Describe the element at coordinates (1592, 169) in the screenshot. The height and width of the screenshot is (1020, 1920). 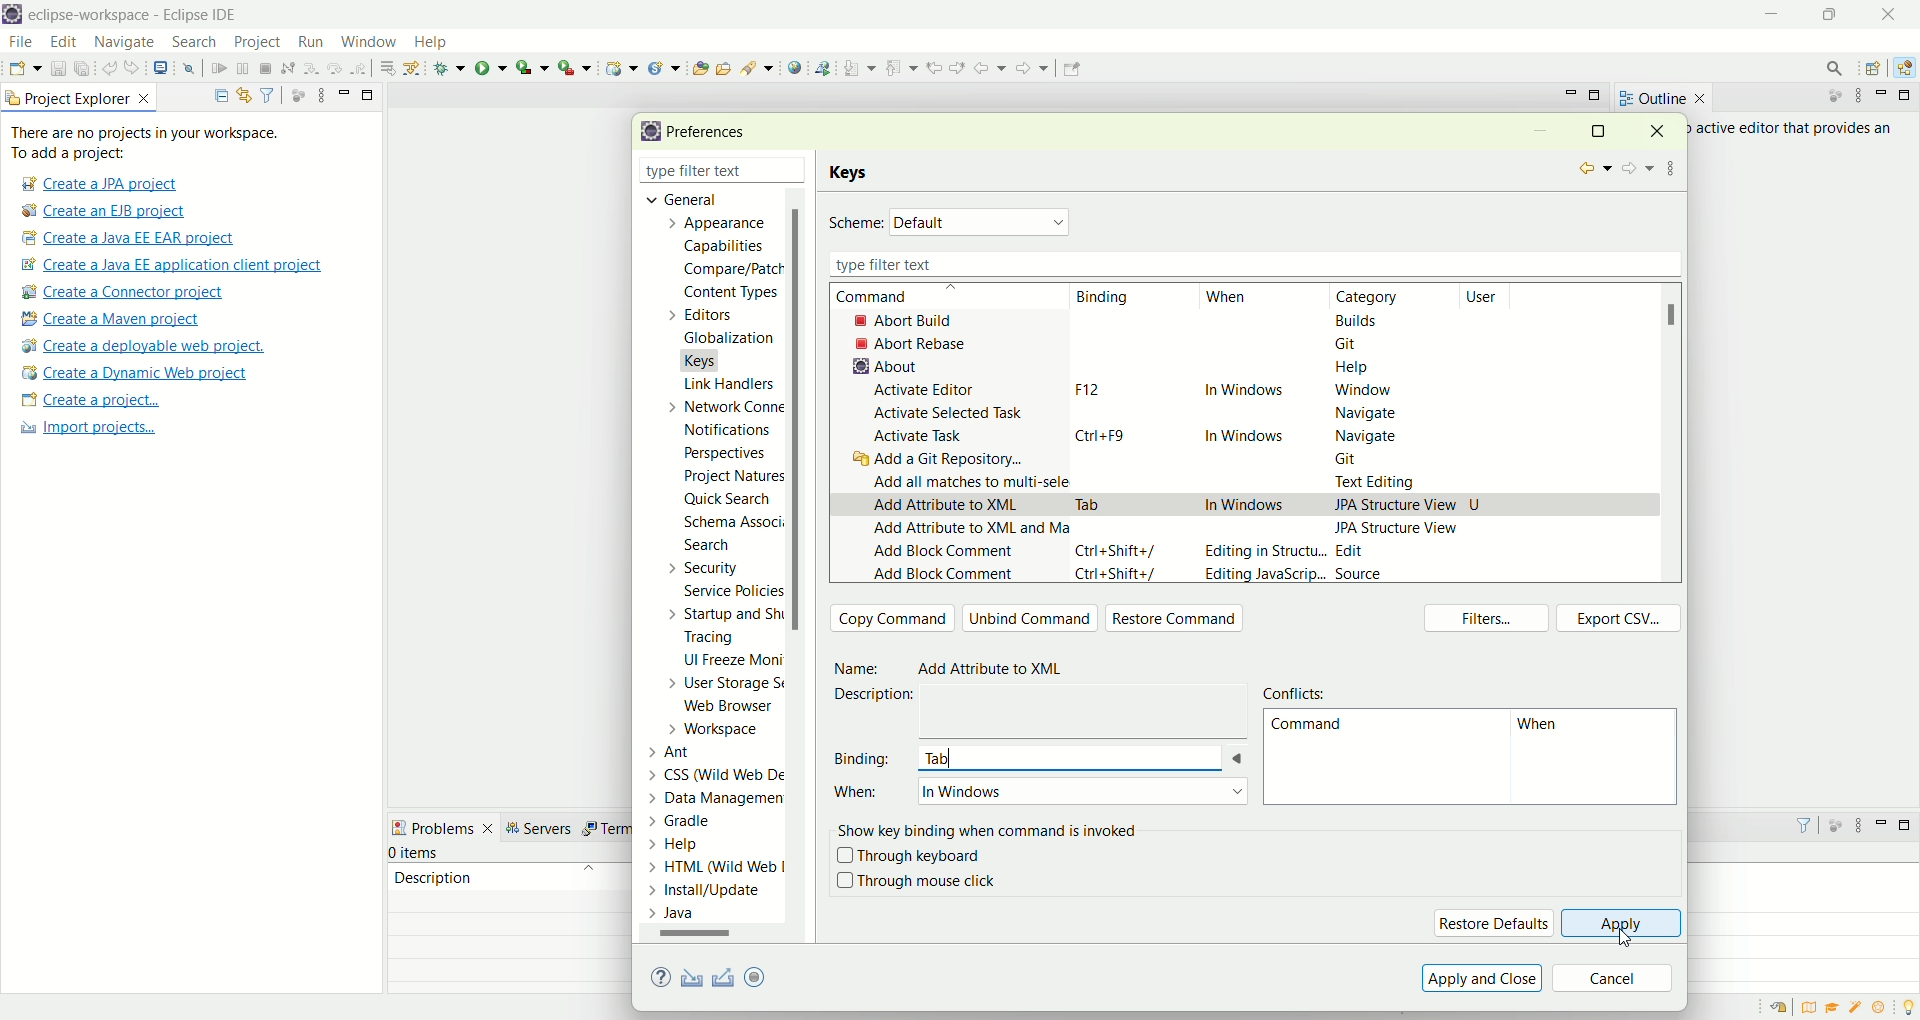
I see `back` at that location.